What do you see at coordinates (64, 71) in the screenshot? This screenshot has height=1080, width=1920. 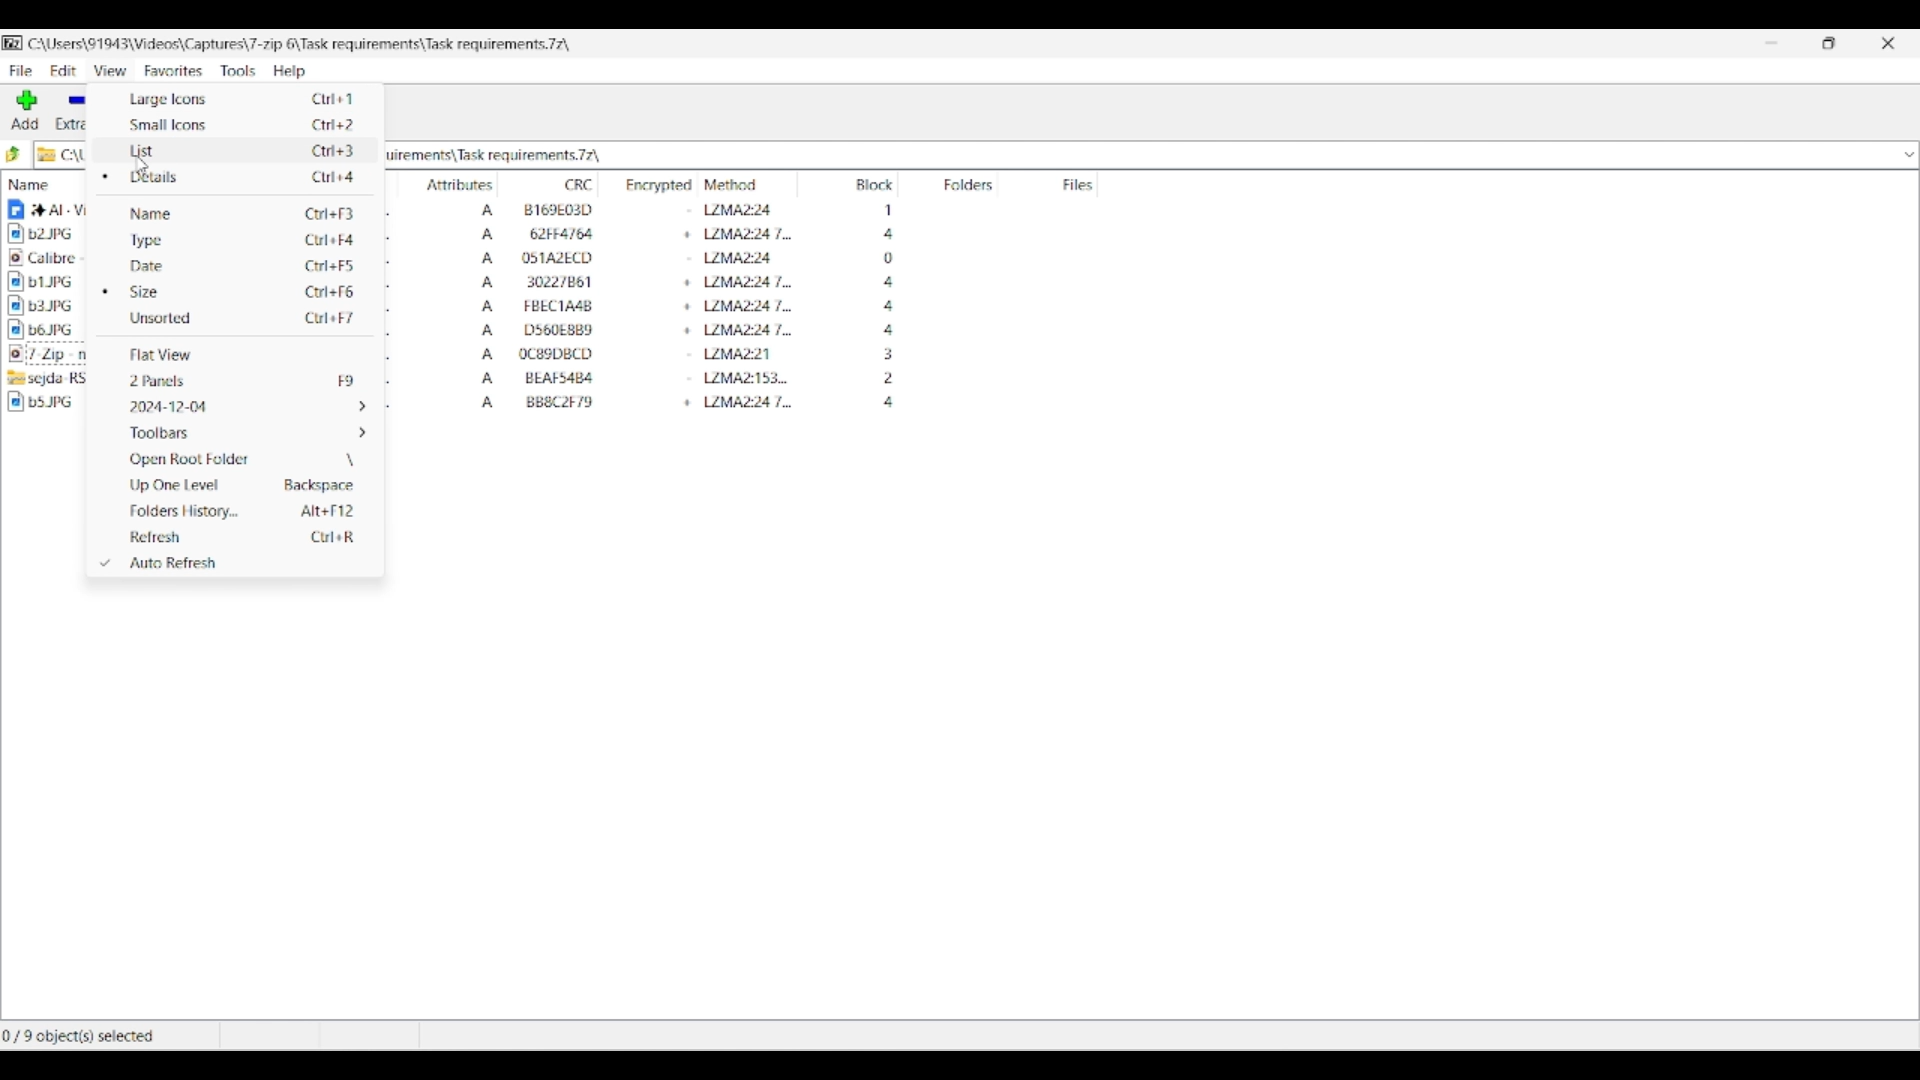 I see `Edit menu` at bounding box center [64, 71].